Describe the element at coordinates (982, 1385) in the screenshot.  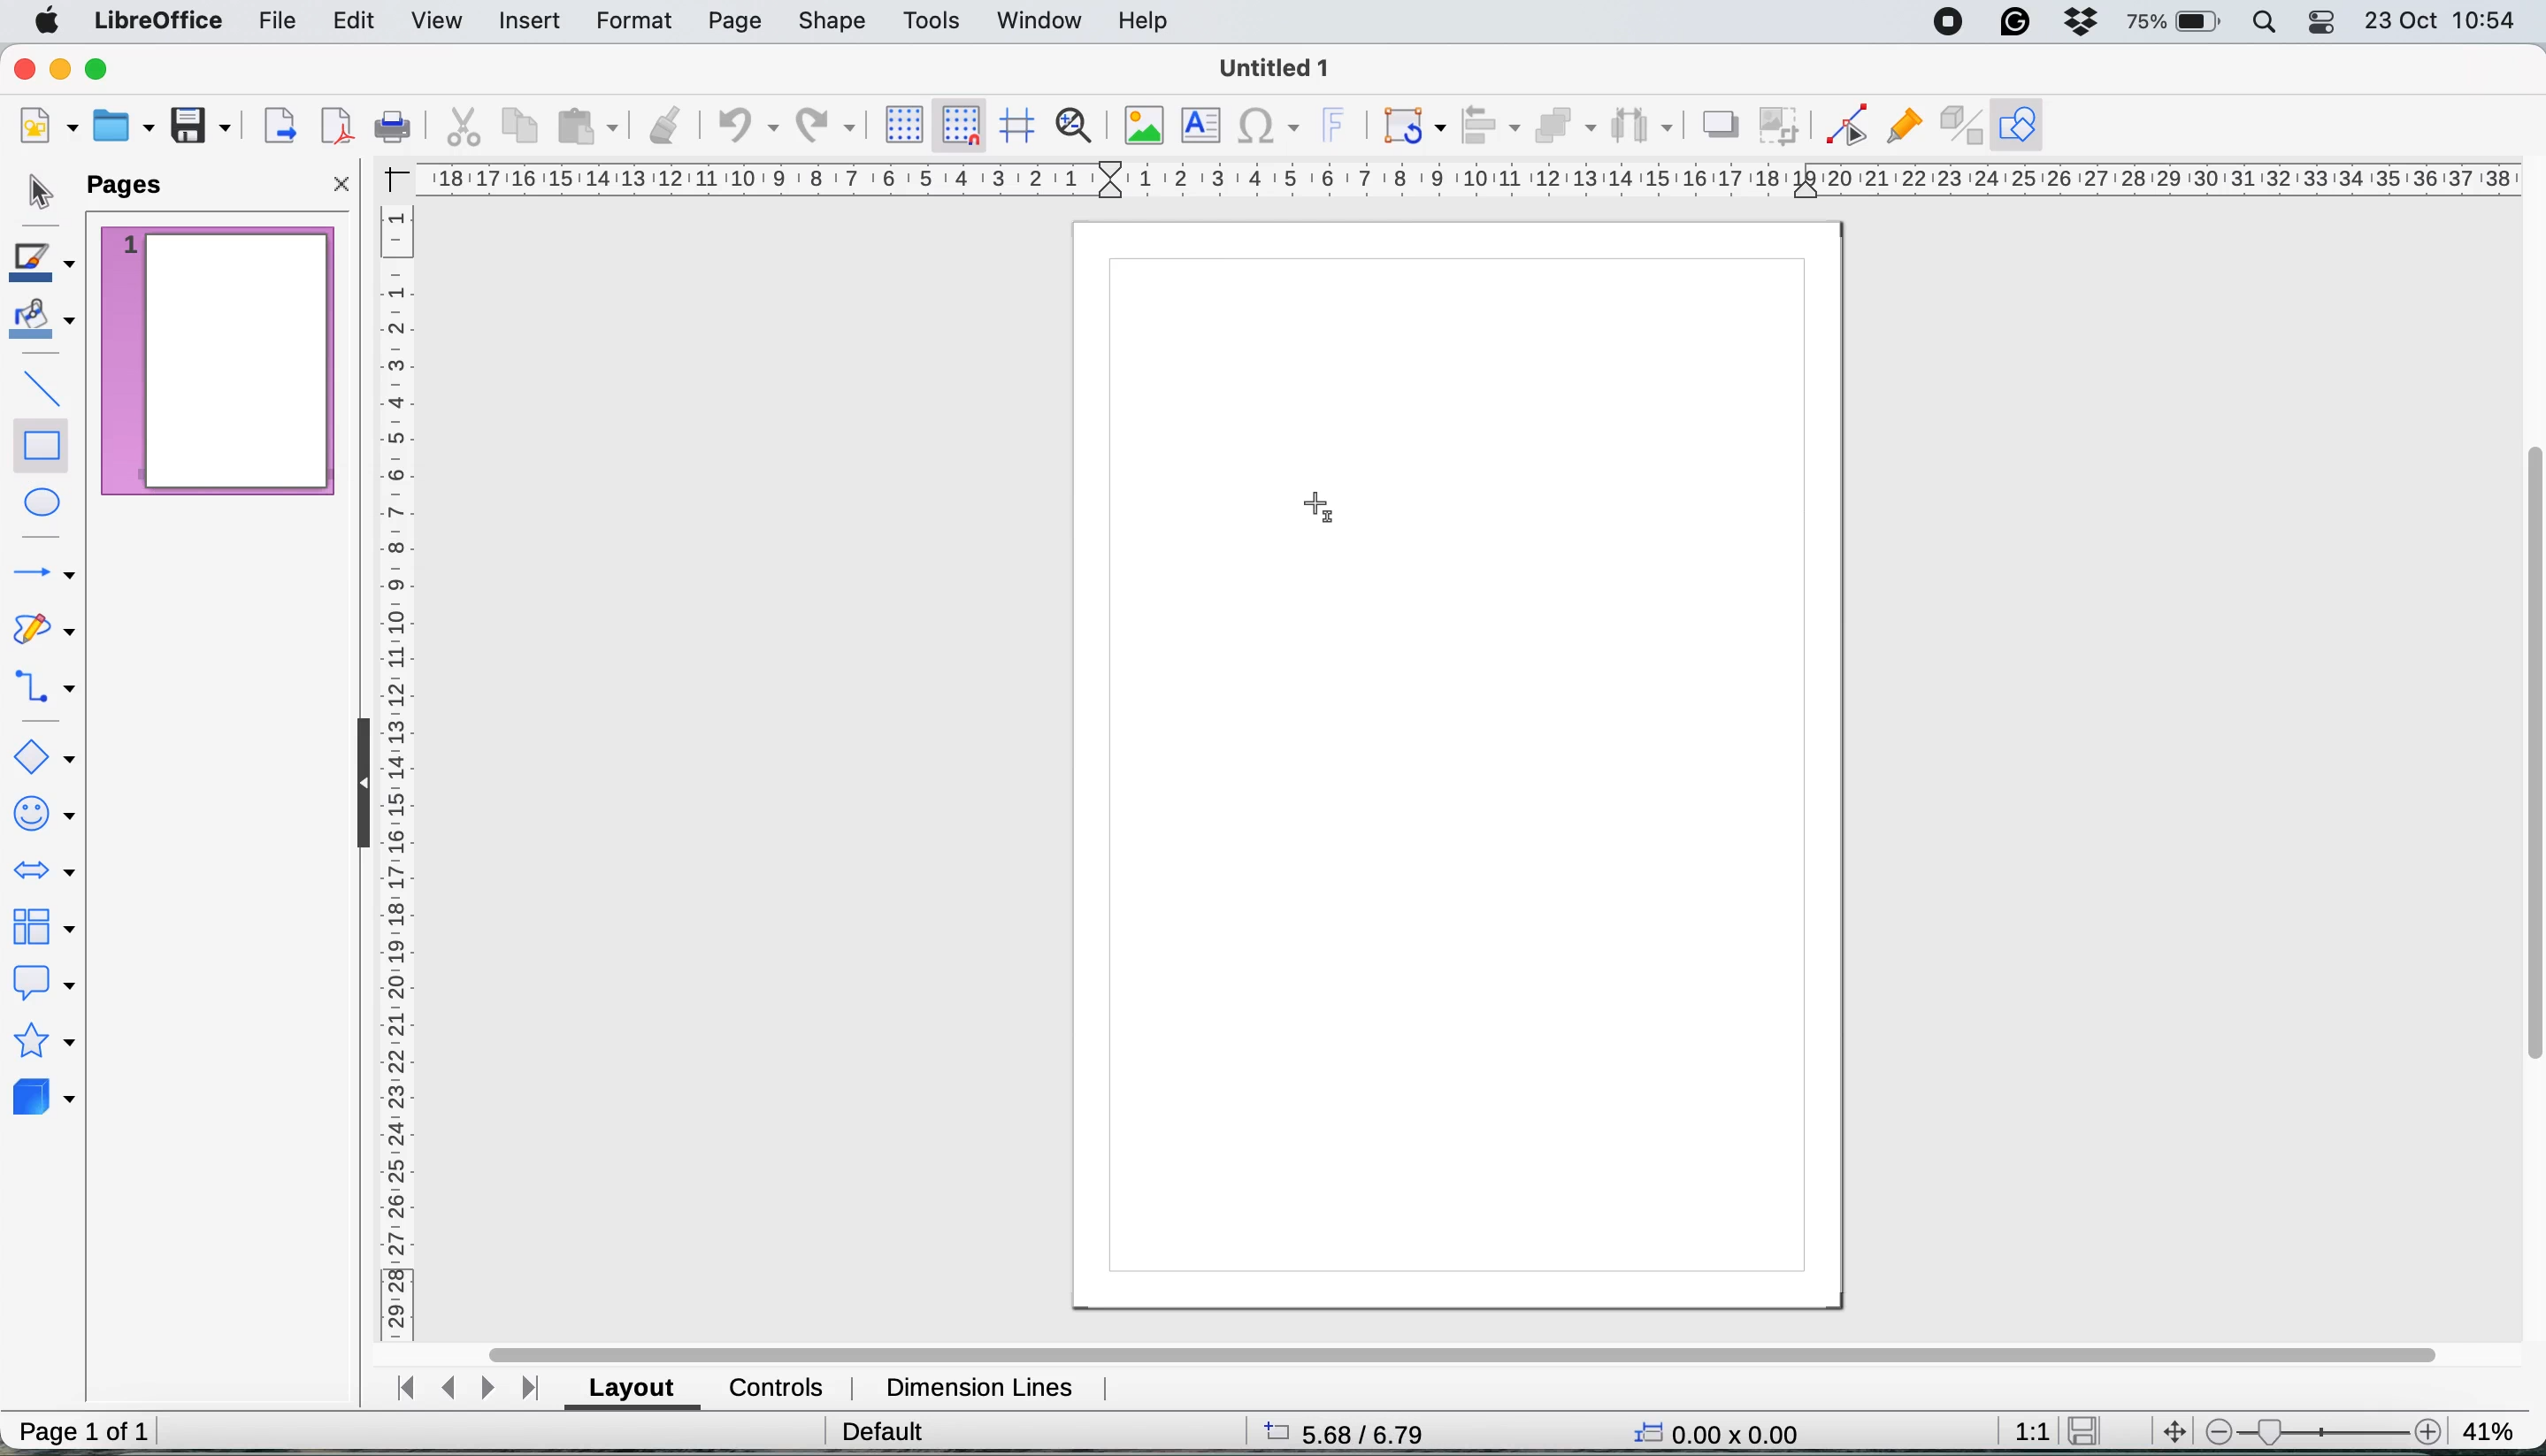
I see `dimension lines` at that location.